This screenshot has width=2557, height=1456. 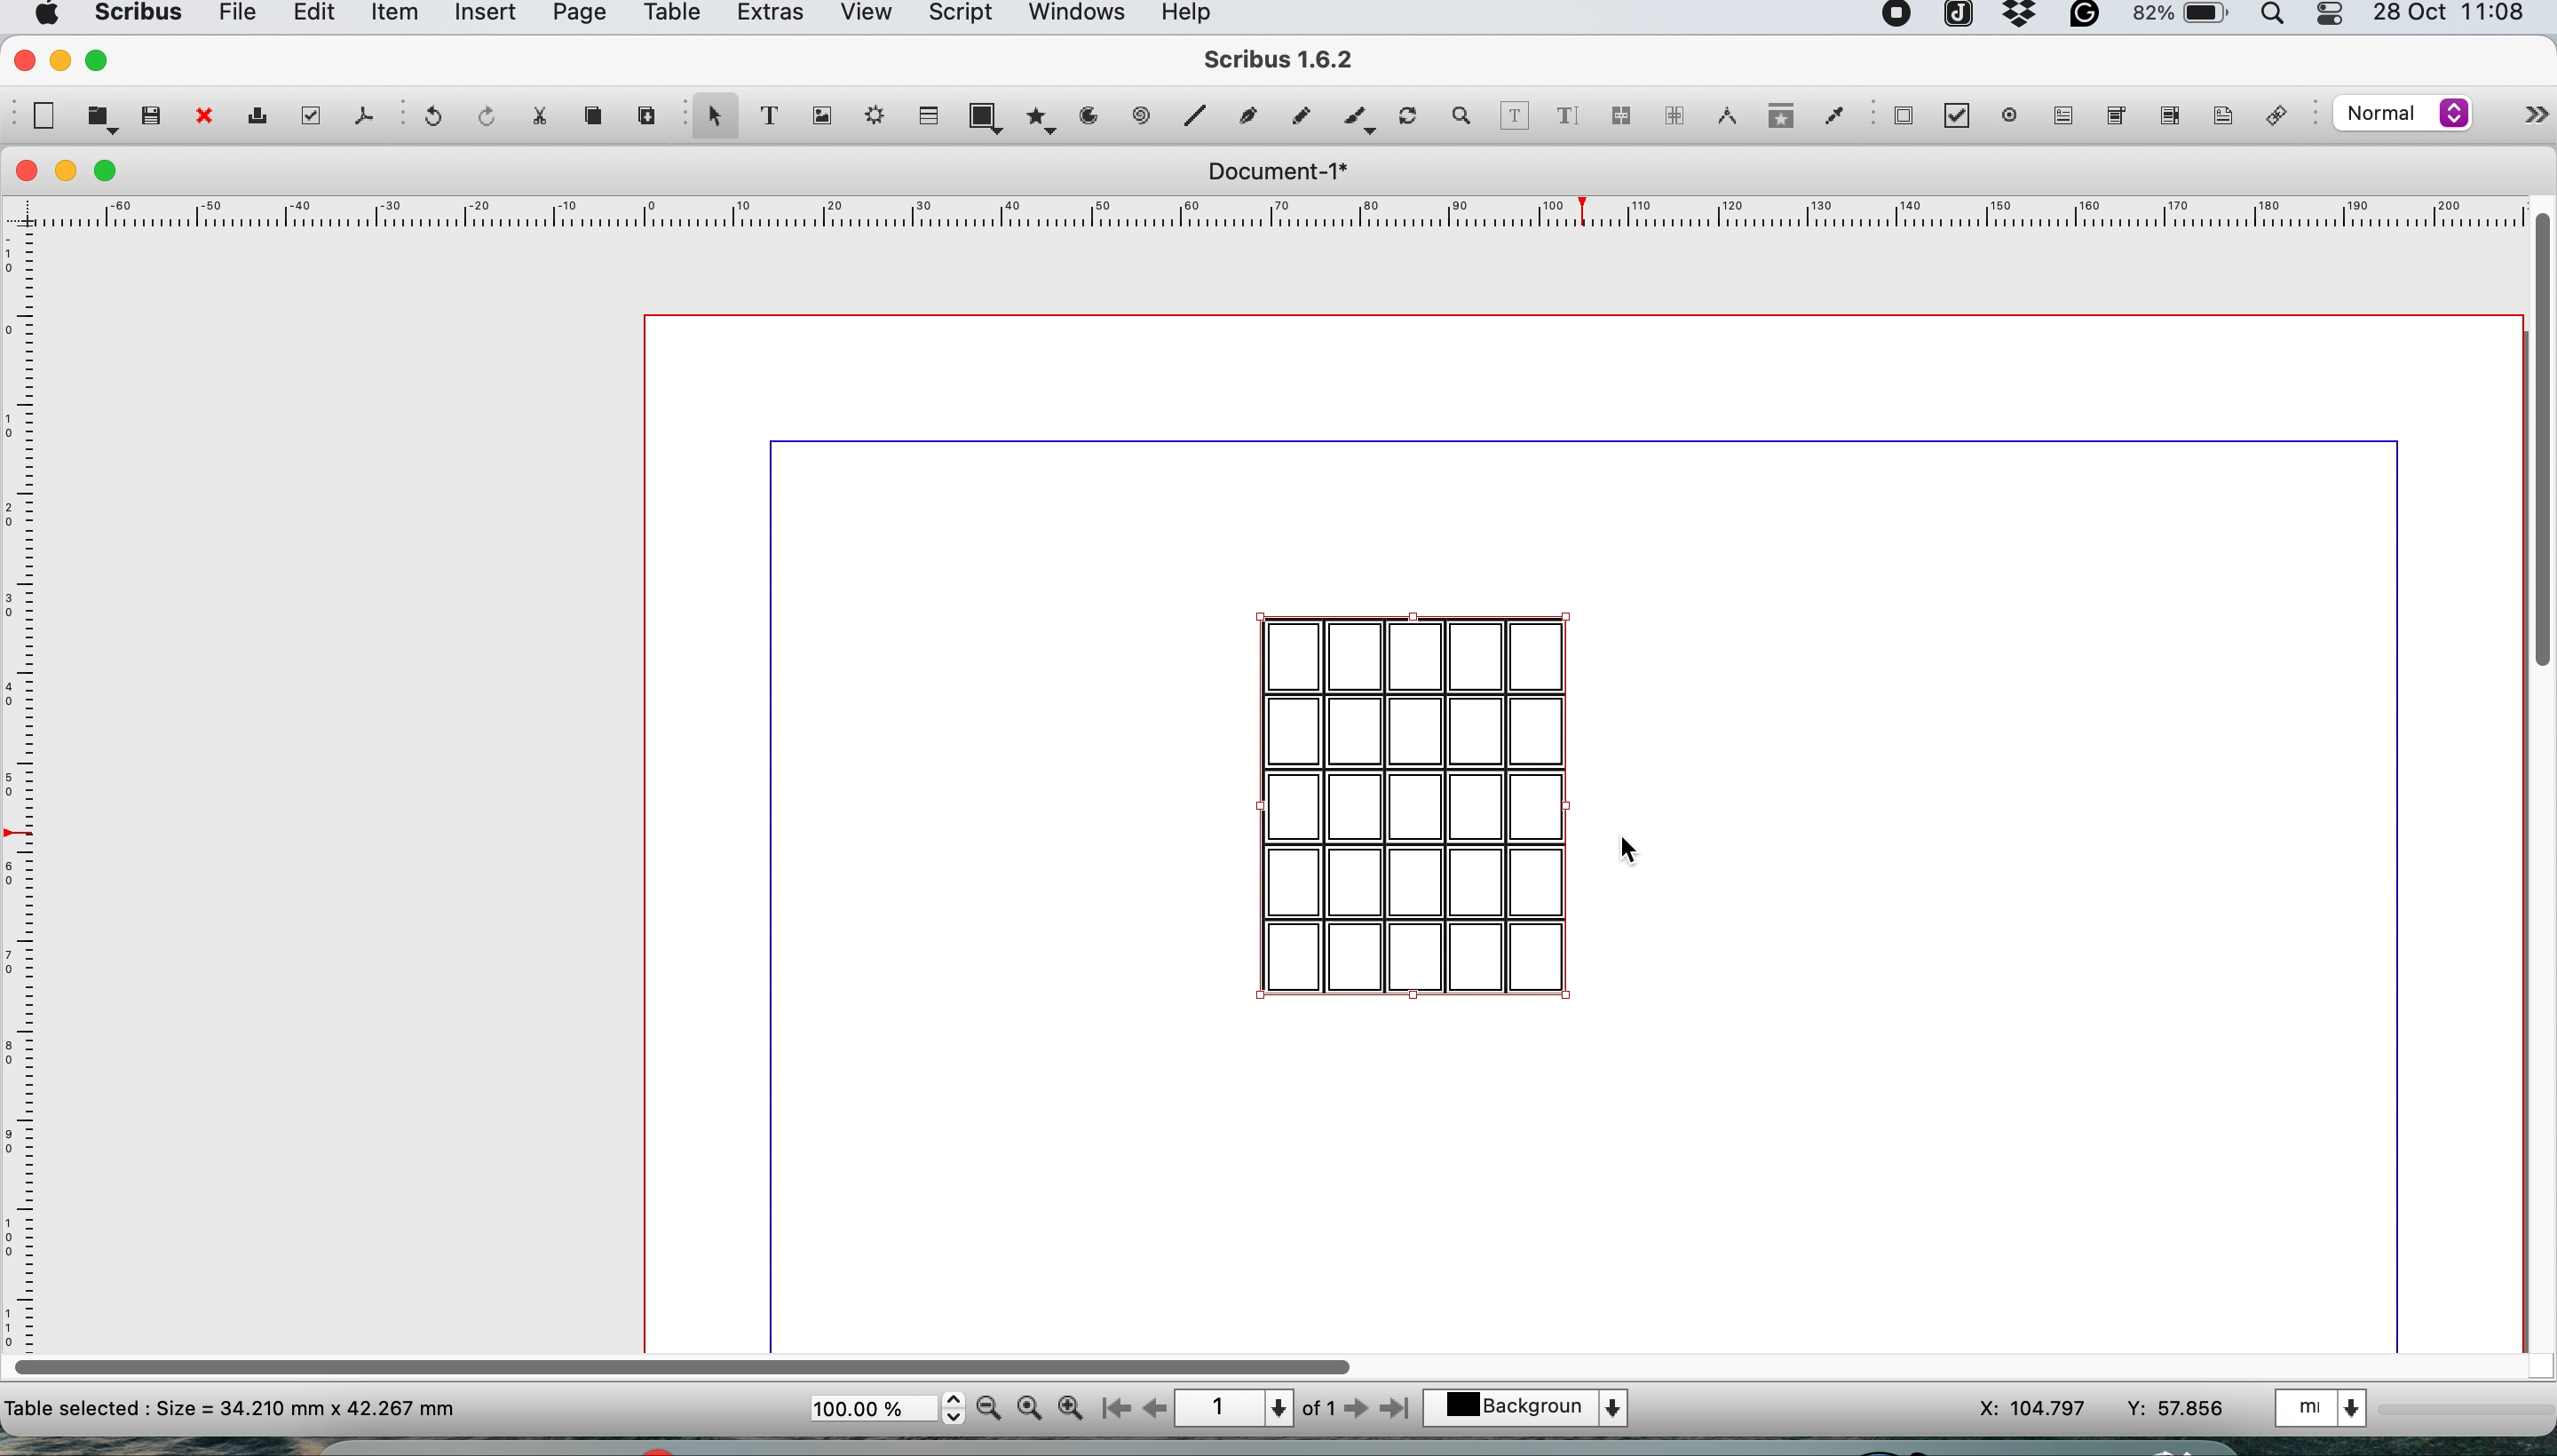 I want to click on close, so click(x=21, y=58).